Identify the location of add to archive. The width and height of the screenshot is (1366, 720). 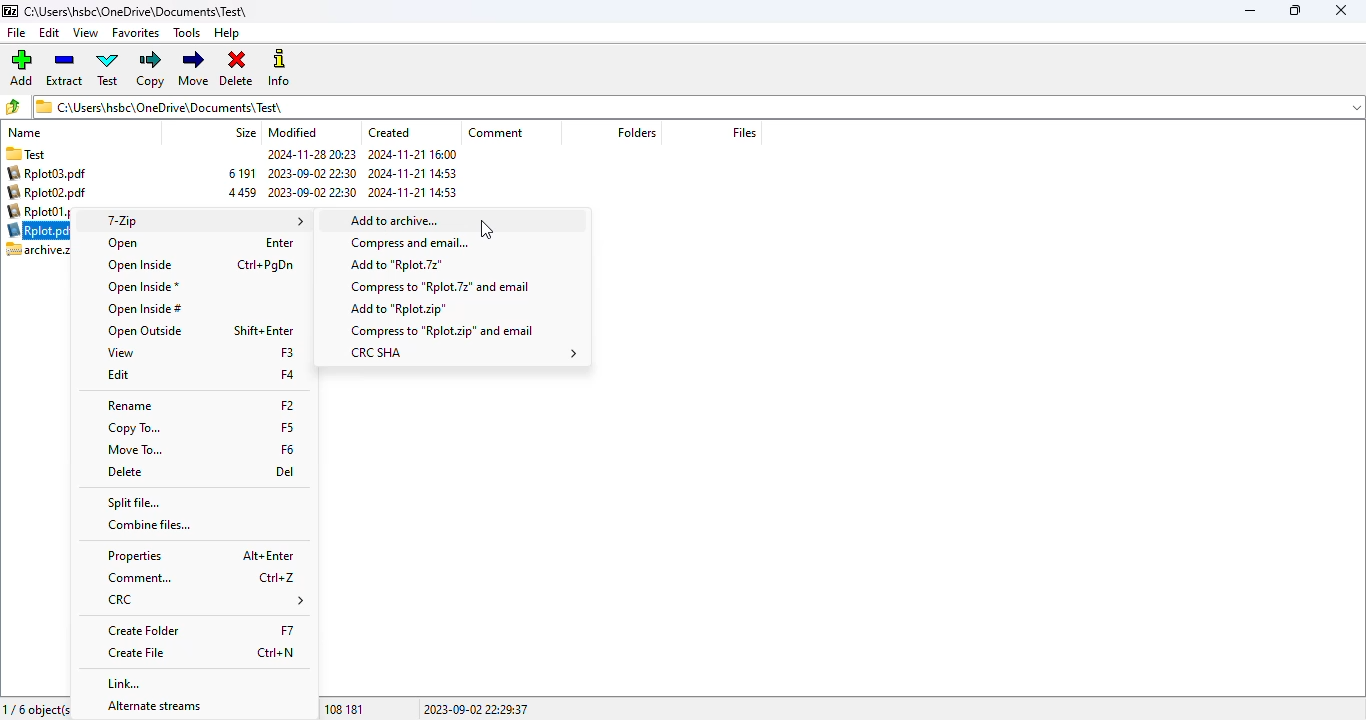
(456, 220).